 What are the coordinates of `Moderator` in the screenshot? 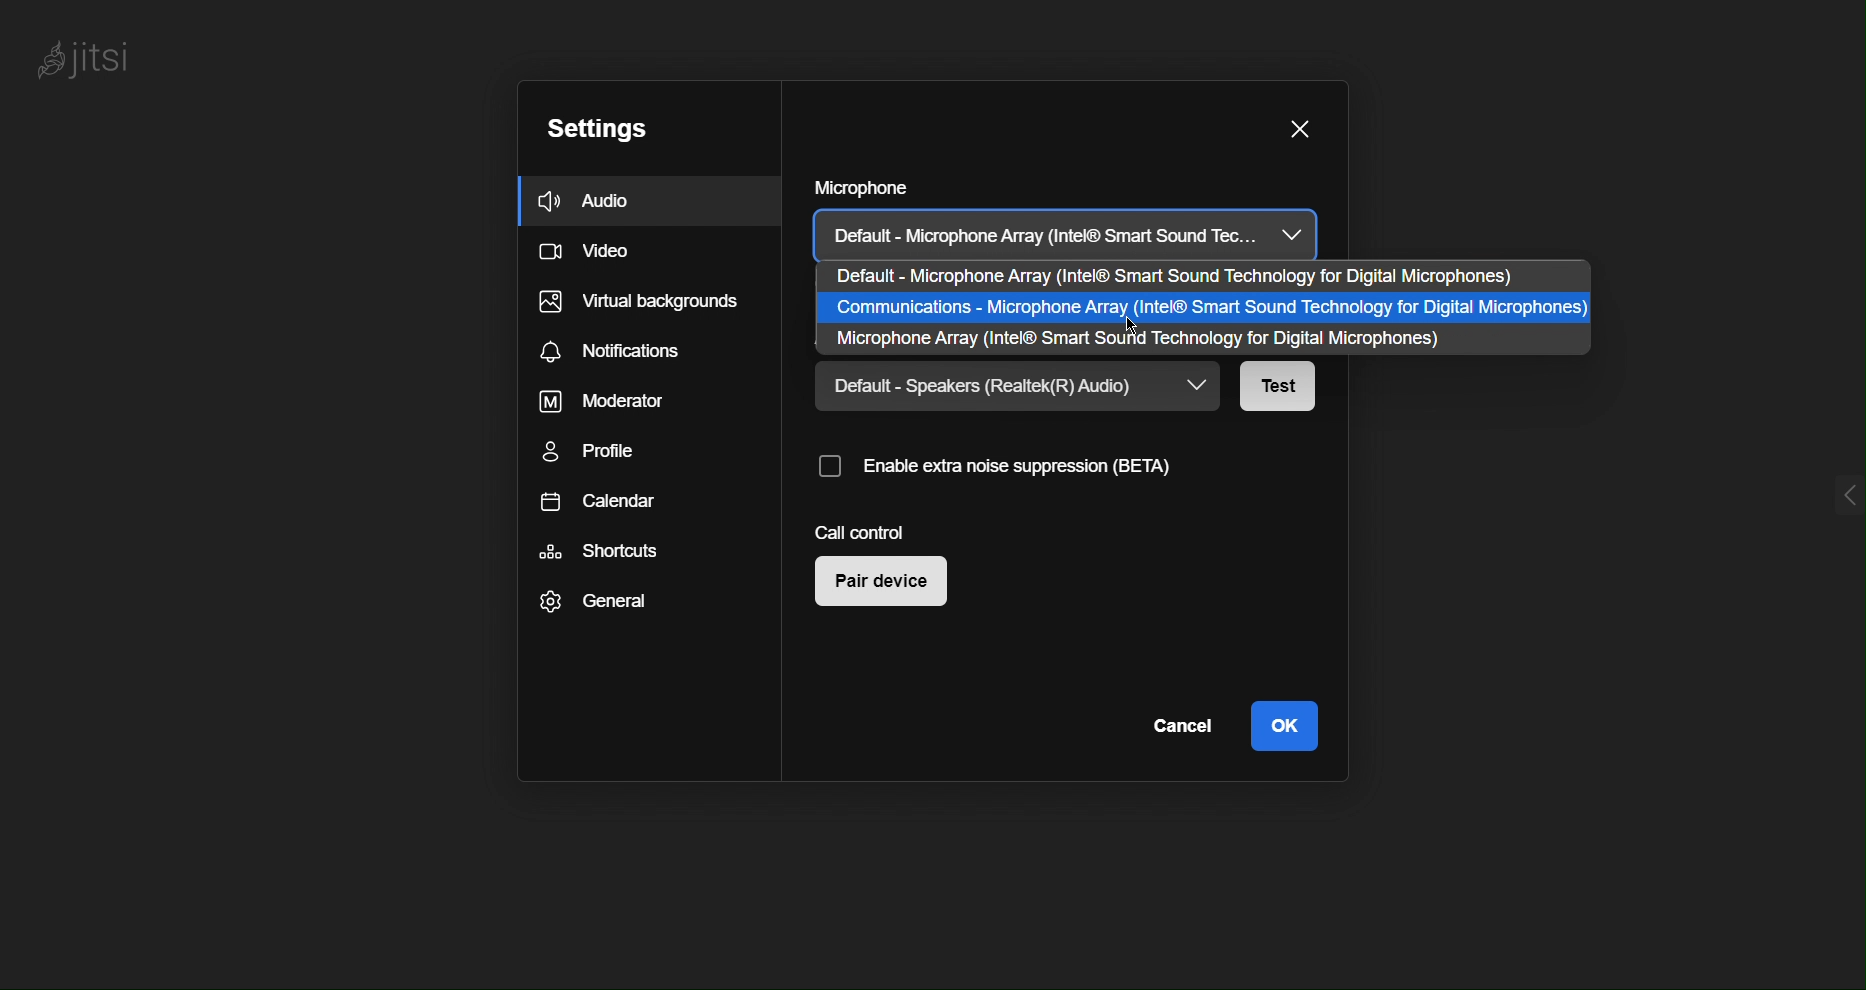 It's located at (598, 401).